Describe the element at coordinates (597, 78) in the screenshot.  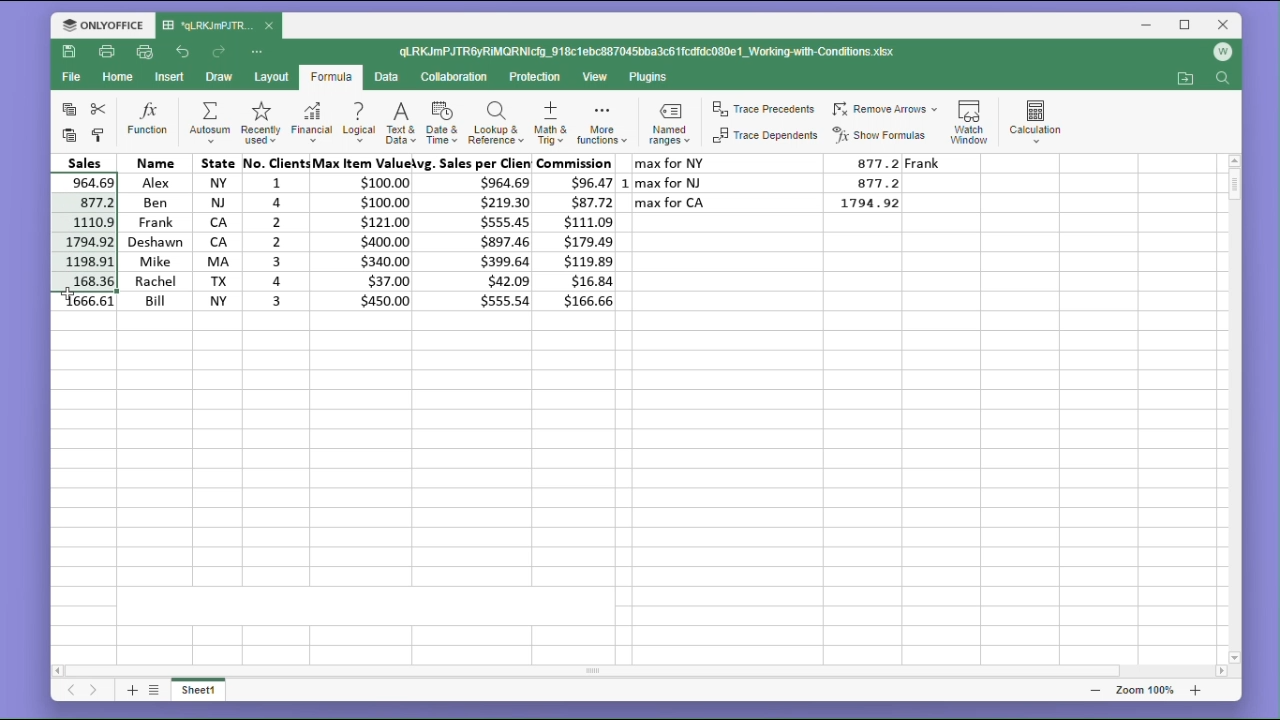
I see `view` at that location.